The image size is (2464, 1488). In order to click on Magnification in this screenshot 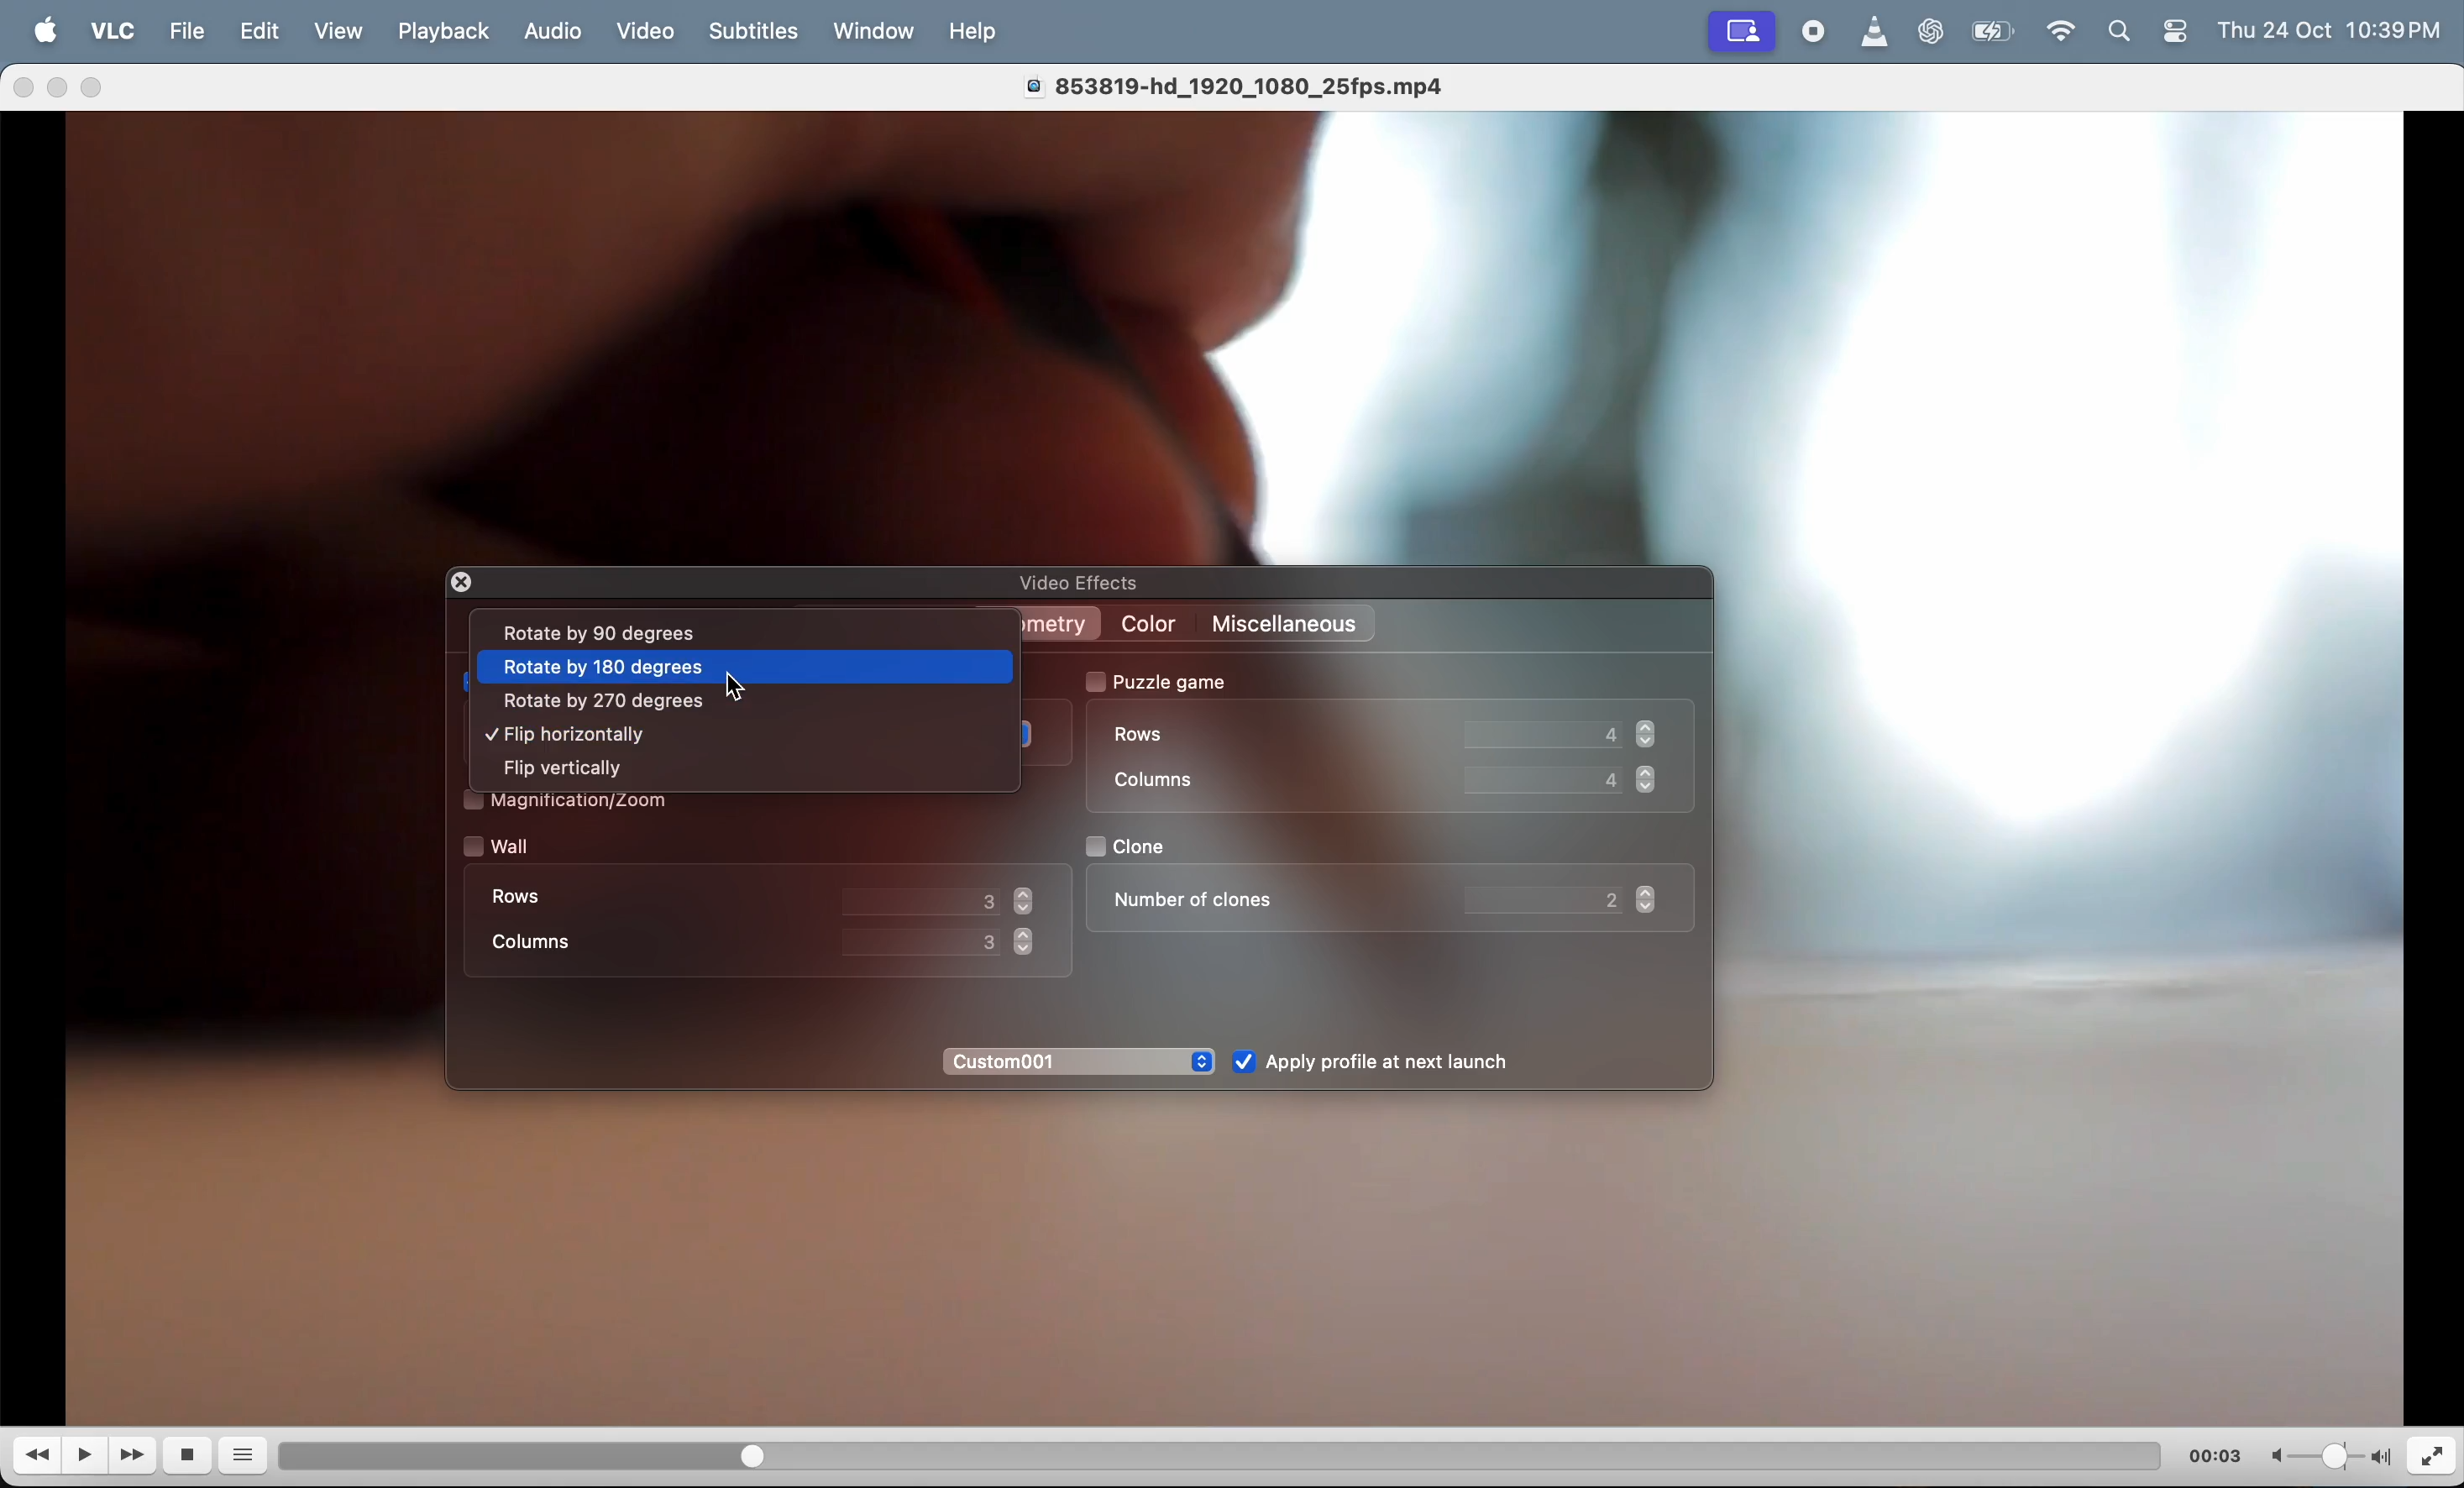, I will do `click(583, 800)`.